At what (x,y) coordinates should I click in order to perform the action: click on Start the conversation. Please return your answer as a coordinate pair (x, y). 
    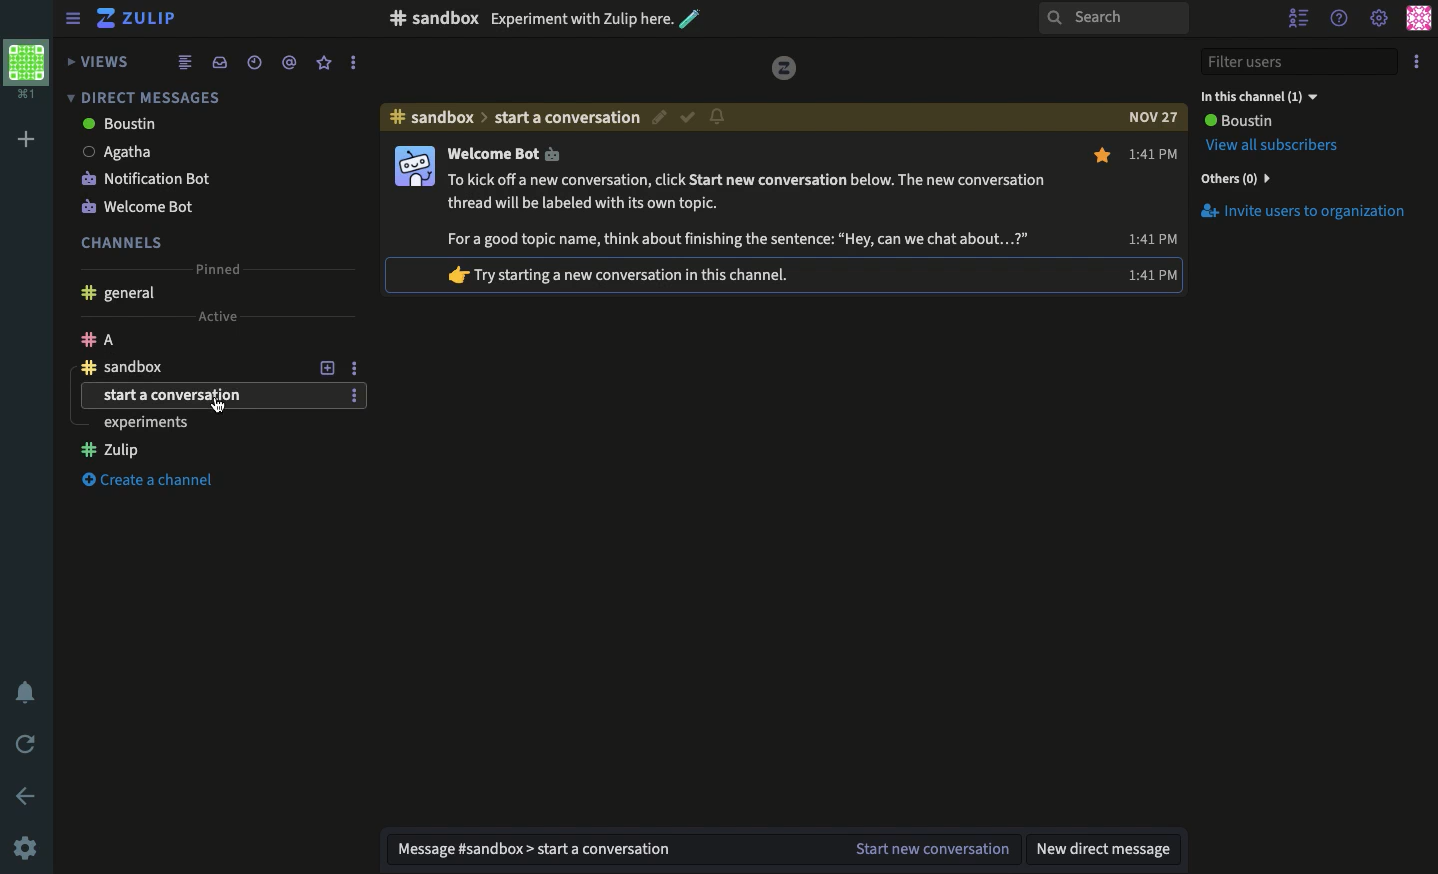
    Looking at the image, I should click on (929, 850).